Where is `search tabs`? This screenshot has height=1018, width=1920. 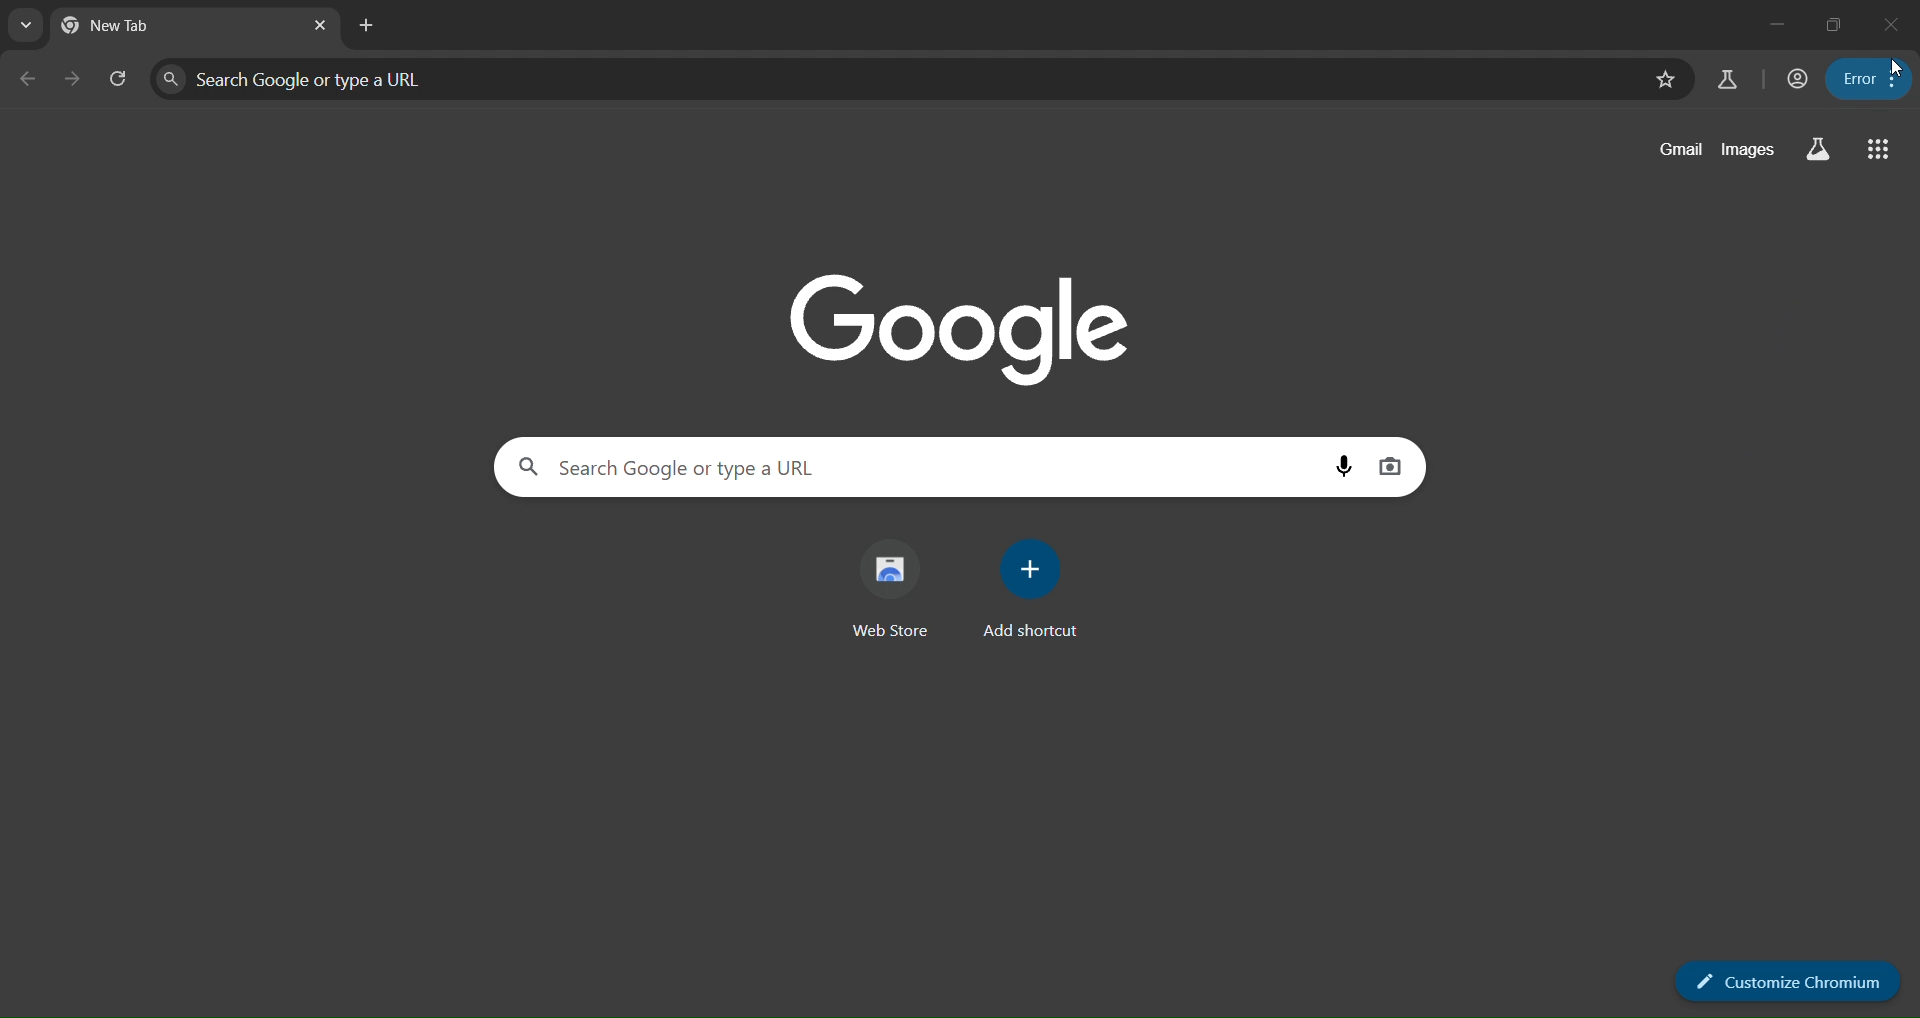
search tabs is located at coordinates (30, 29).